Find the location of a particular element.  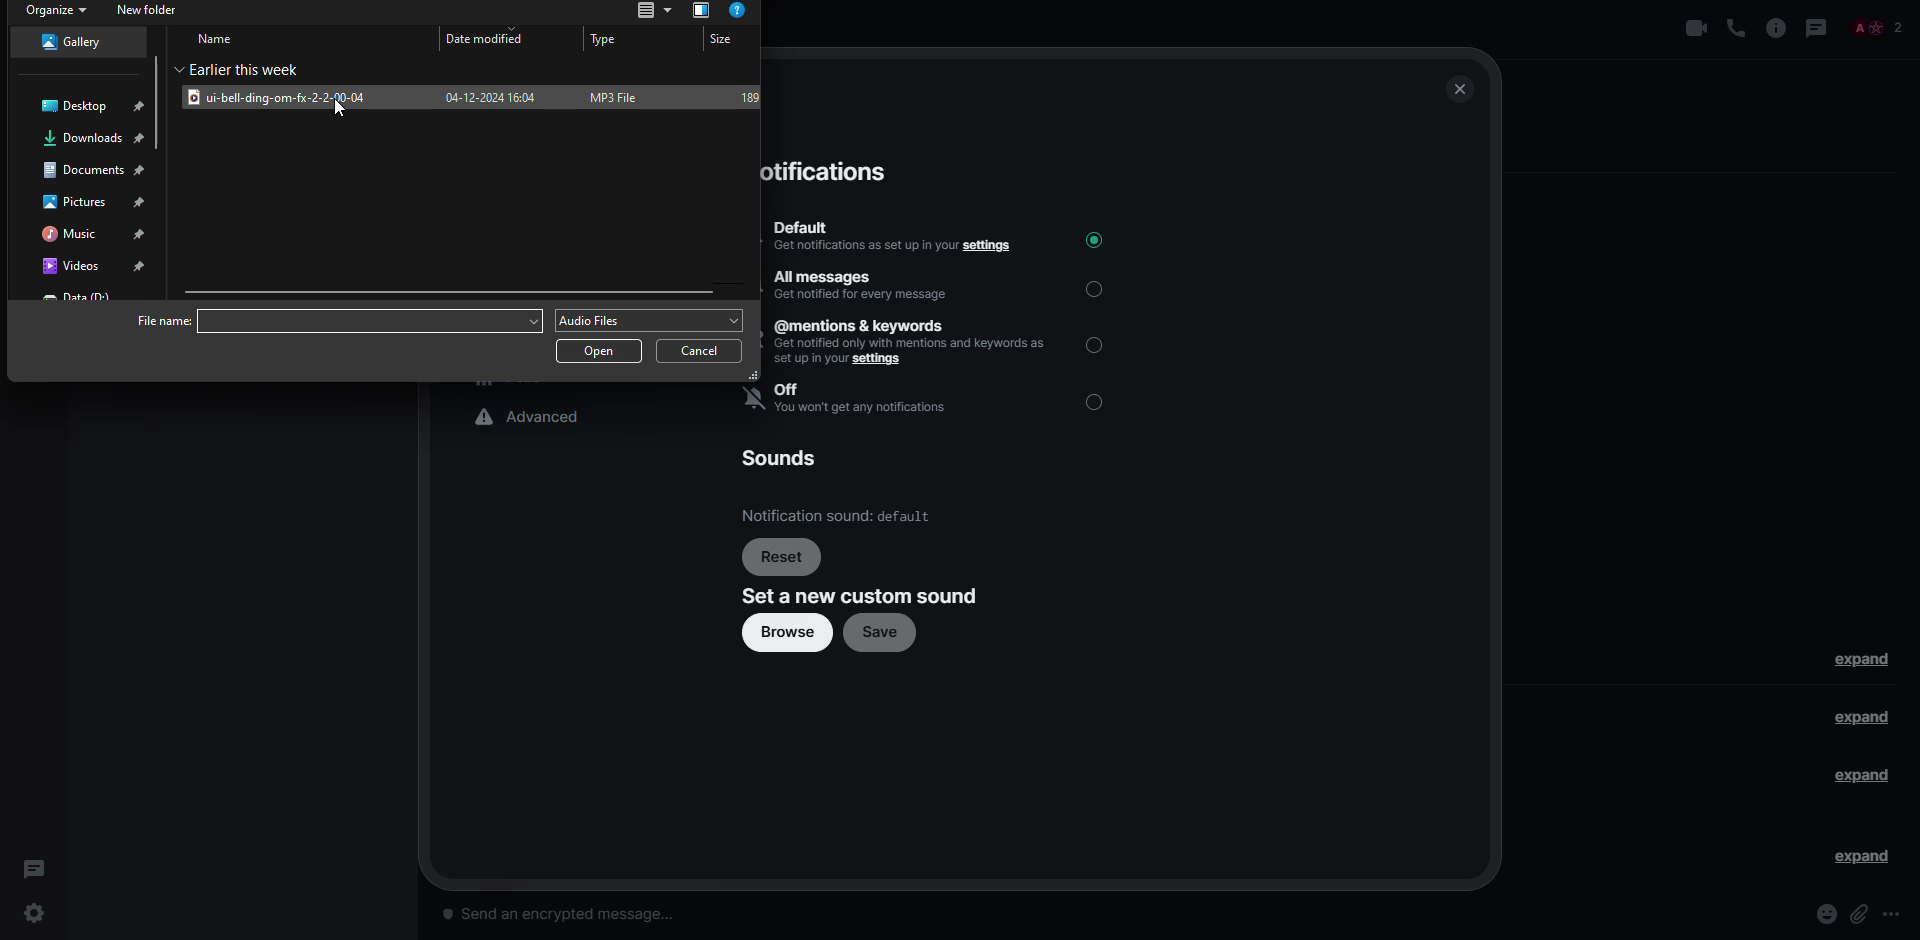

Off you won't get any notification is located at coordinates (867, 400).